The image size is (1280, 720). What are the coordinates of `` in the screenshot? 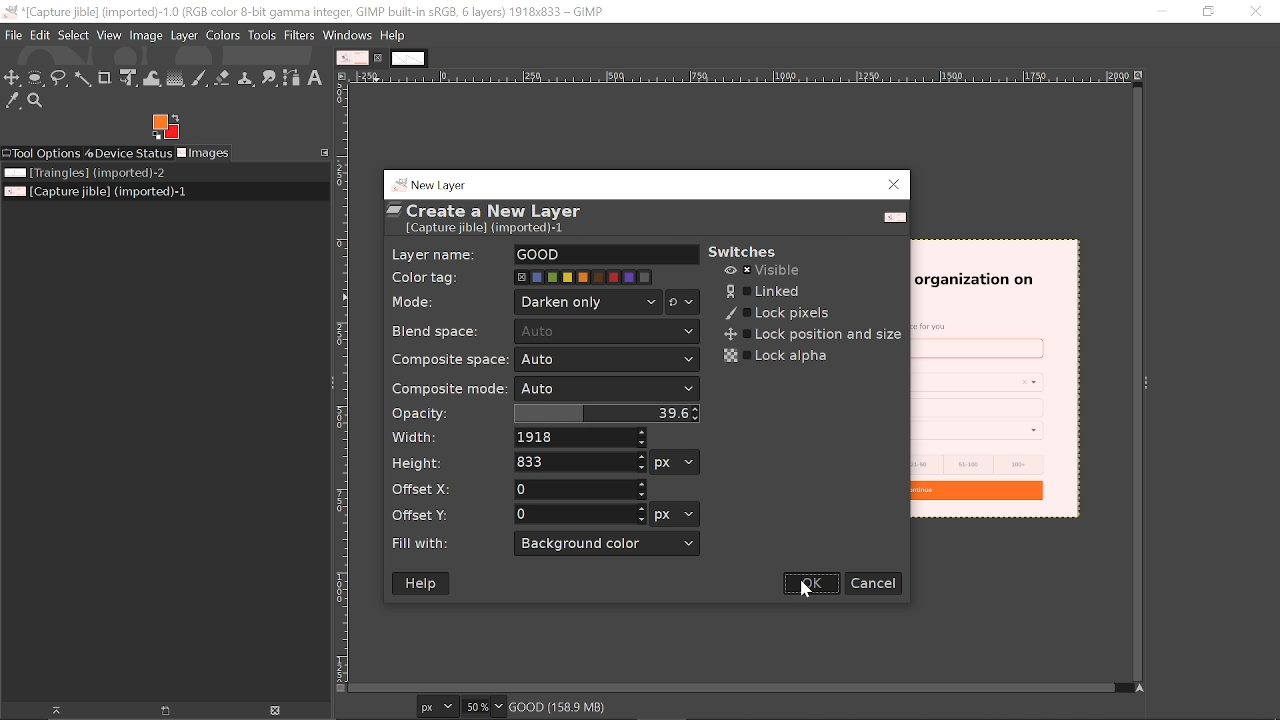 It's located at (393, 35).